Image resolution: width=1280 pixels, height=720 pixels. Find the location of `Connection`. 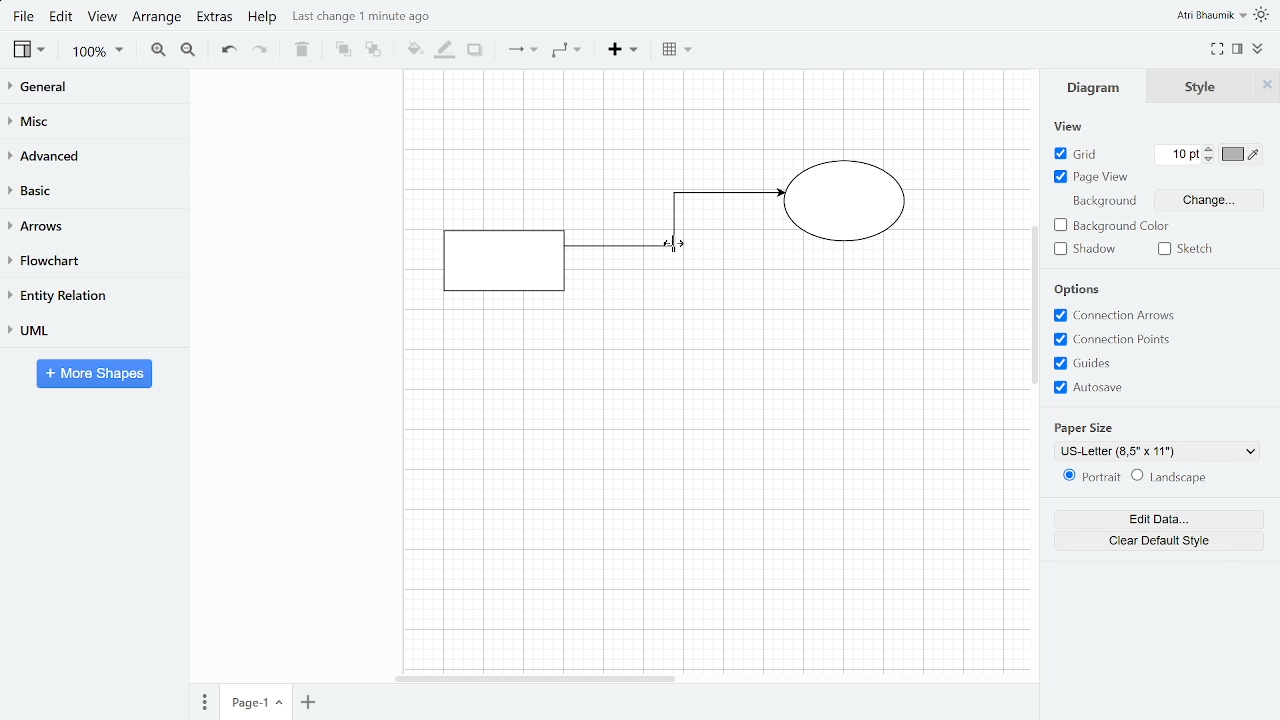

Connection is located at coordinates (523, 50).